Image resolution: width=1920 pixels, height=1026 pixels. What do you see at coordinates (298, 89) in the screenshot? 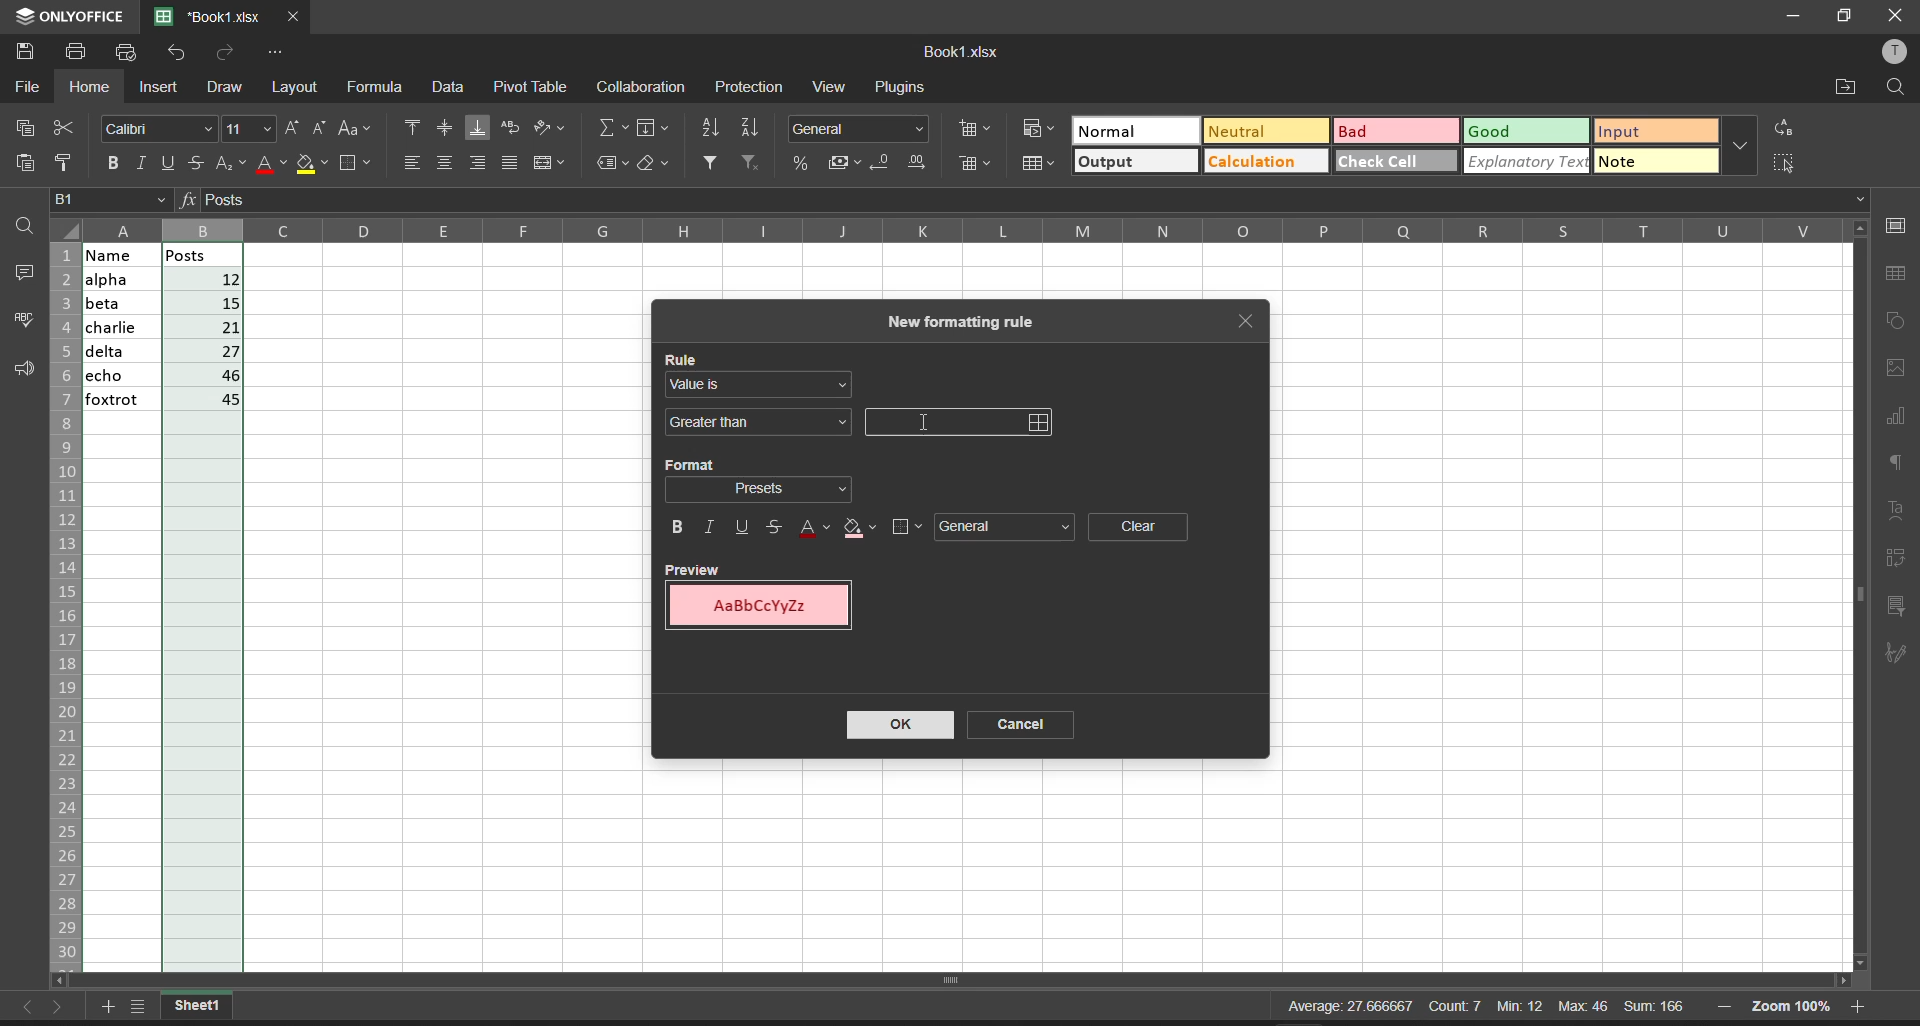
I see `layout` at bounding box center [298, 89].